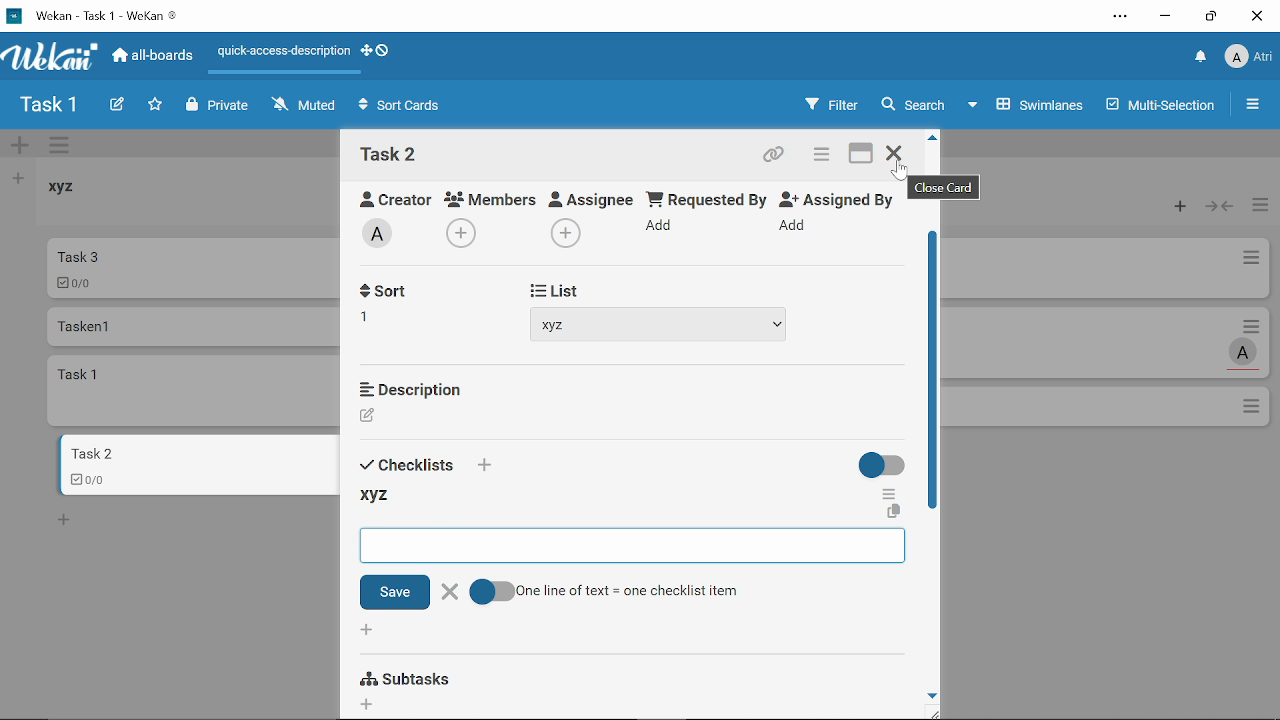 The height and width of the screenshot is (720, 1280). I want to click on Add card to the top, so click(1175, 207).